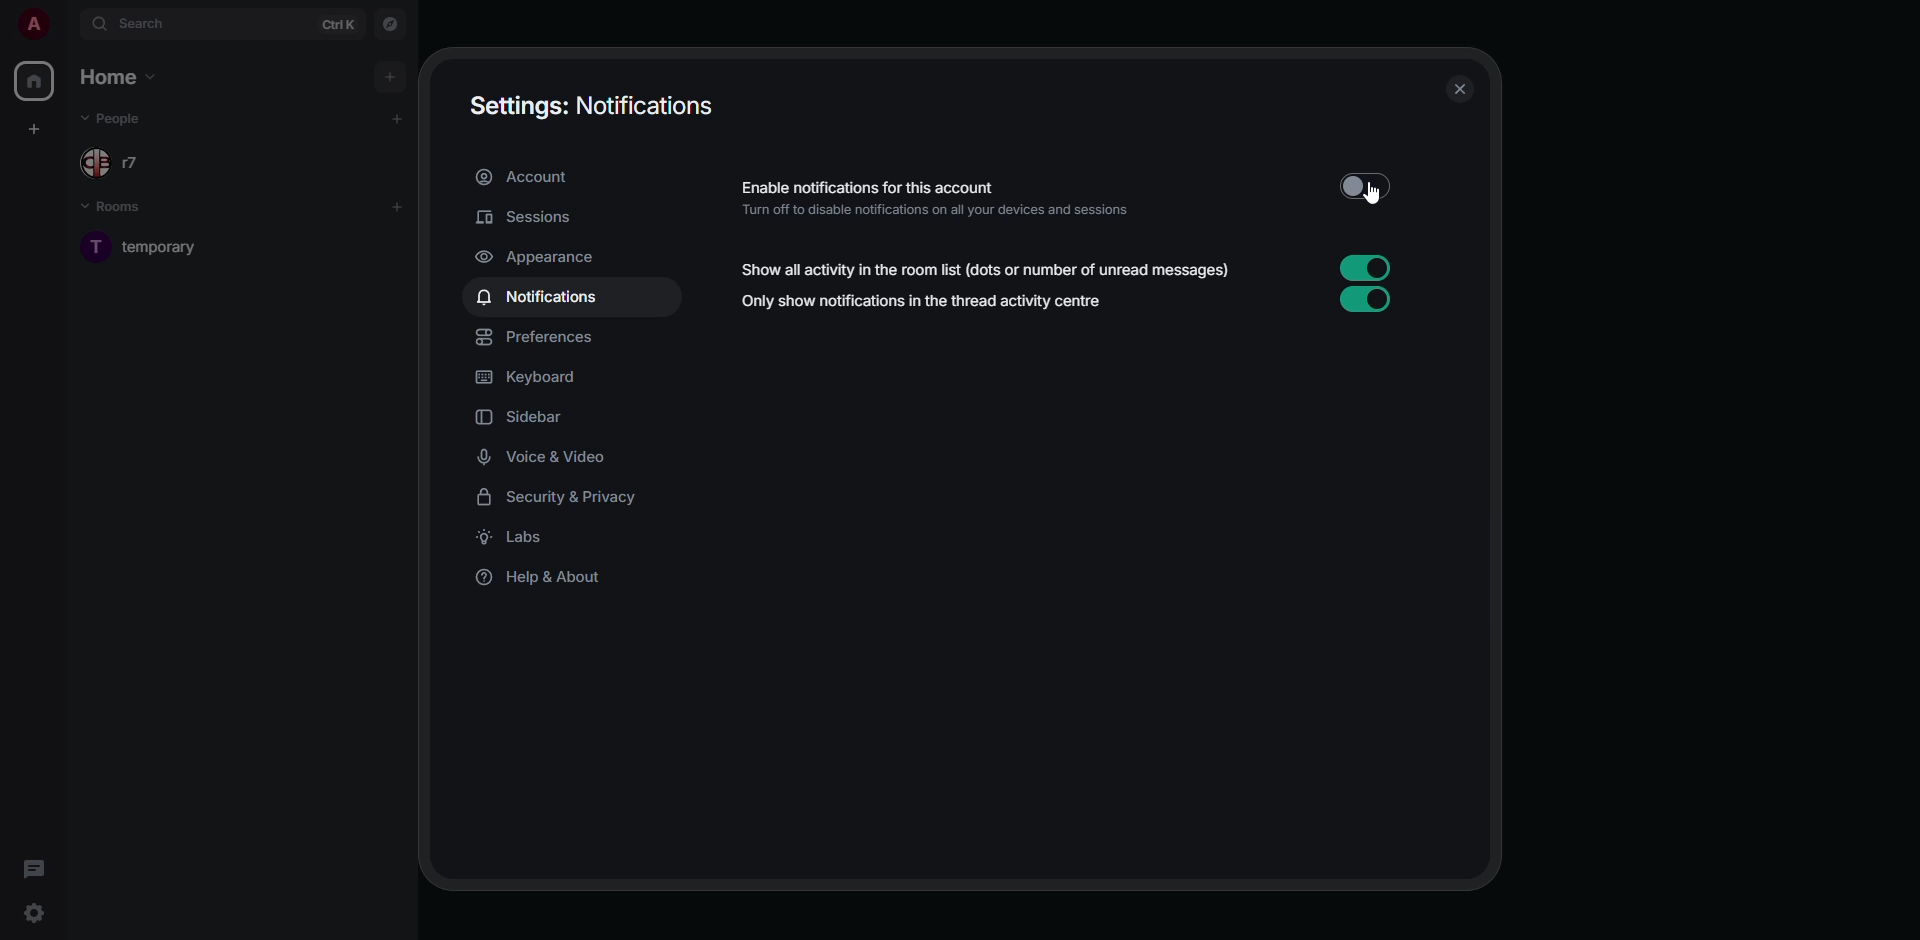  I want to click on notifications, so click(543, 298).